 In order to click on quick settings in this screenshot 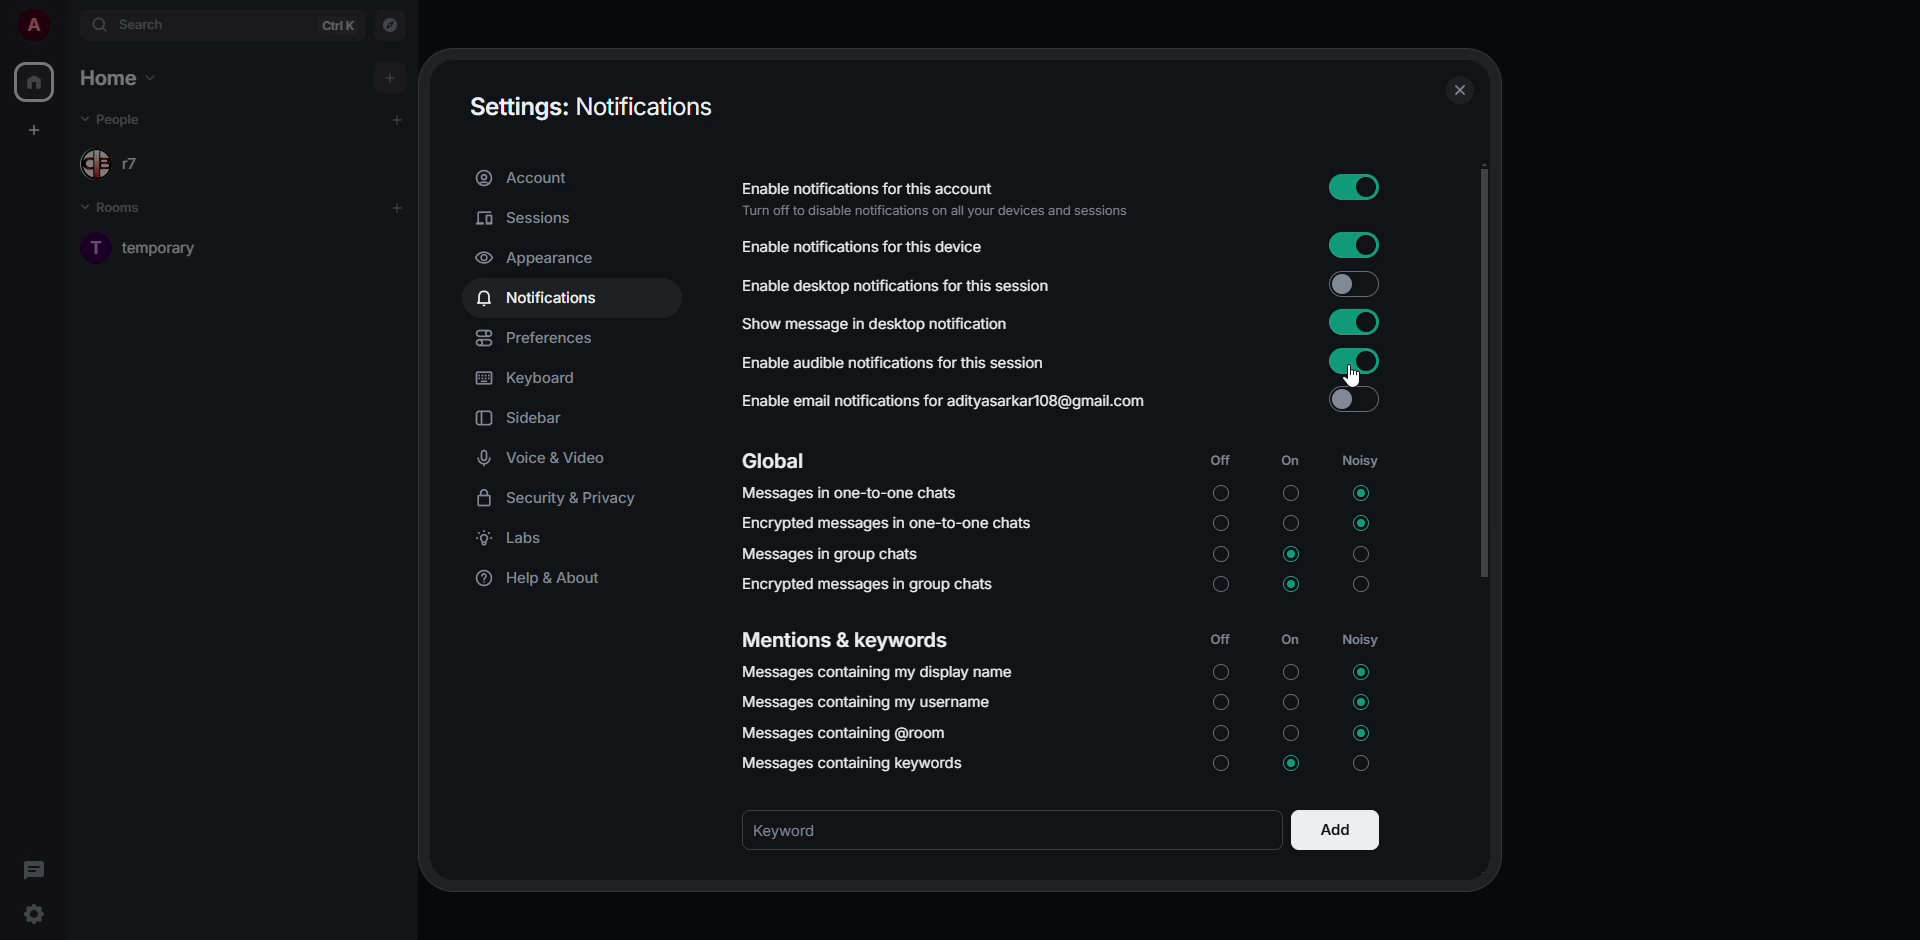, I will do `click(34, 913)`.